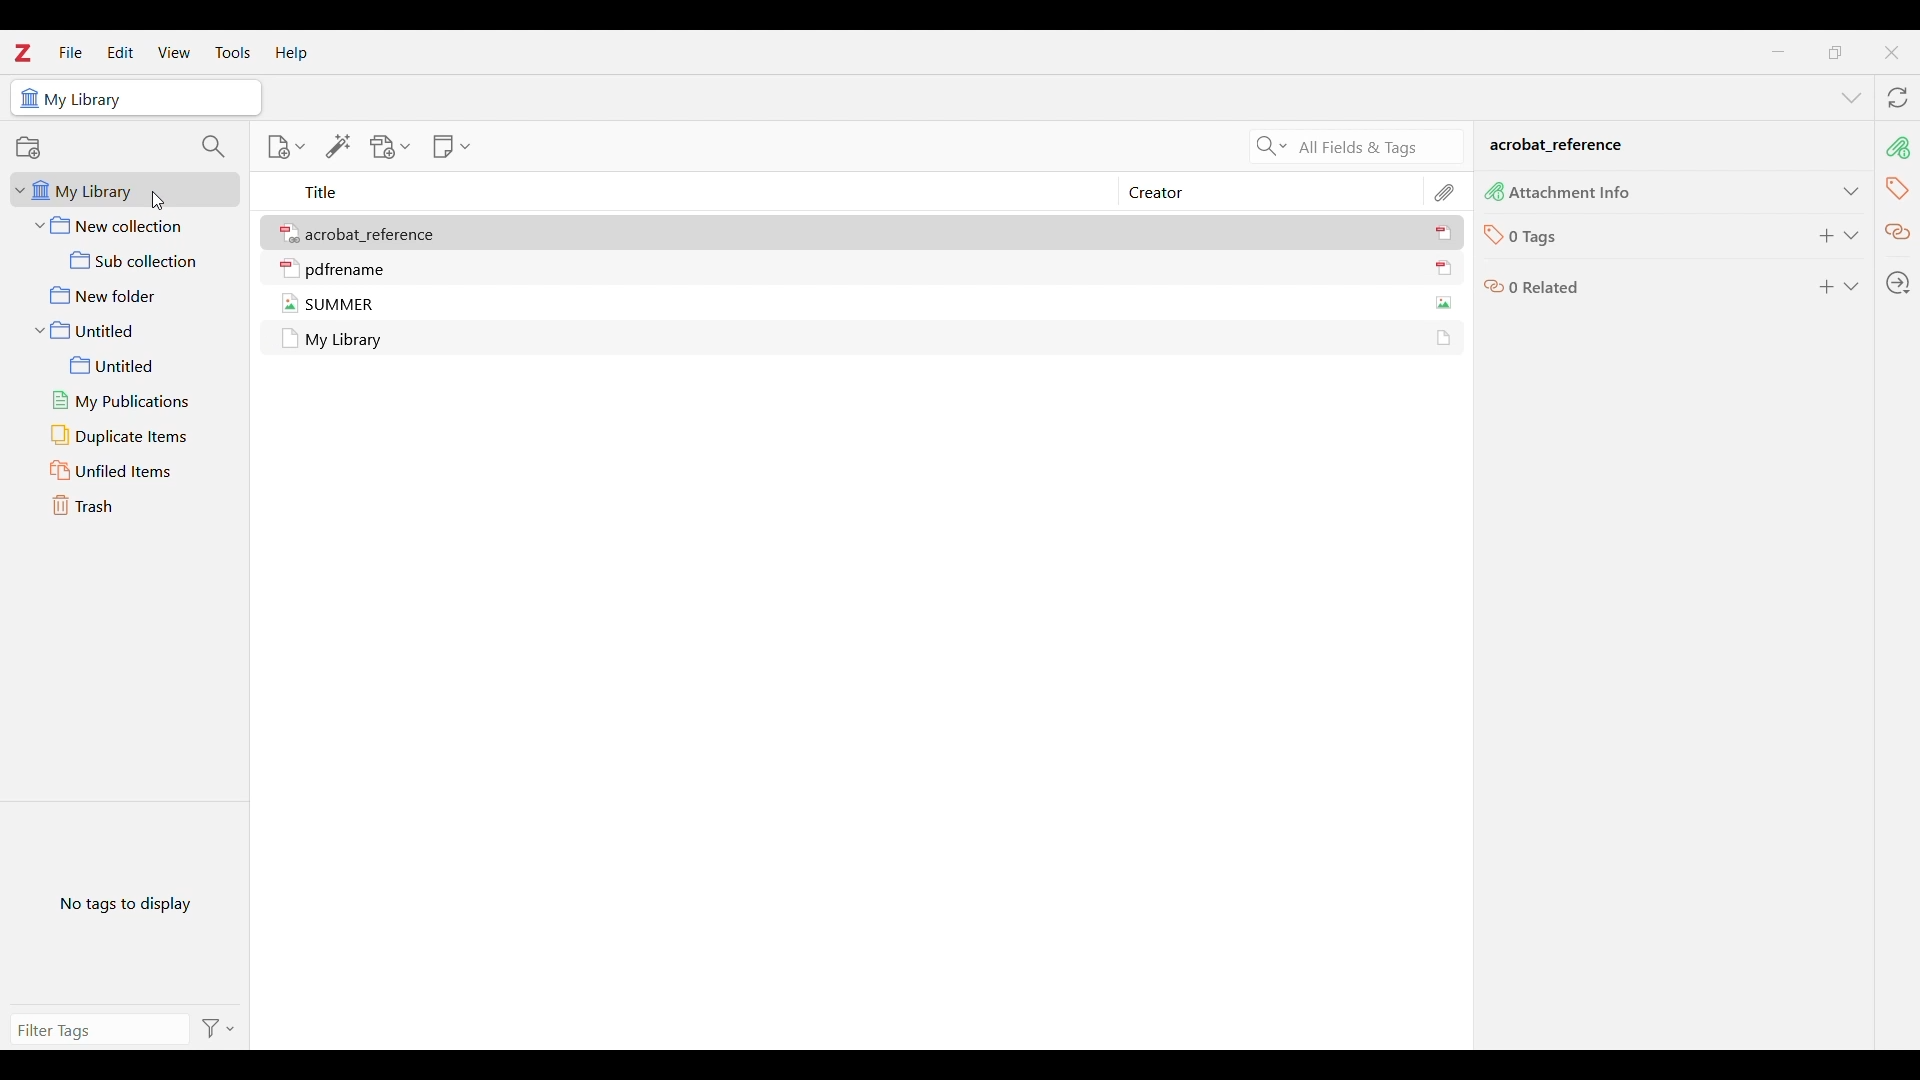  I want to click on List all tabs, so click(1851, 98).